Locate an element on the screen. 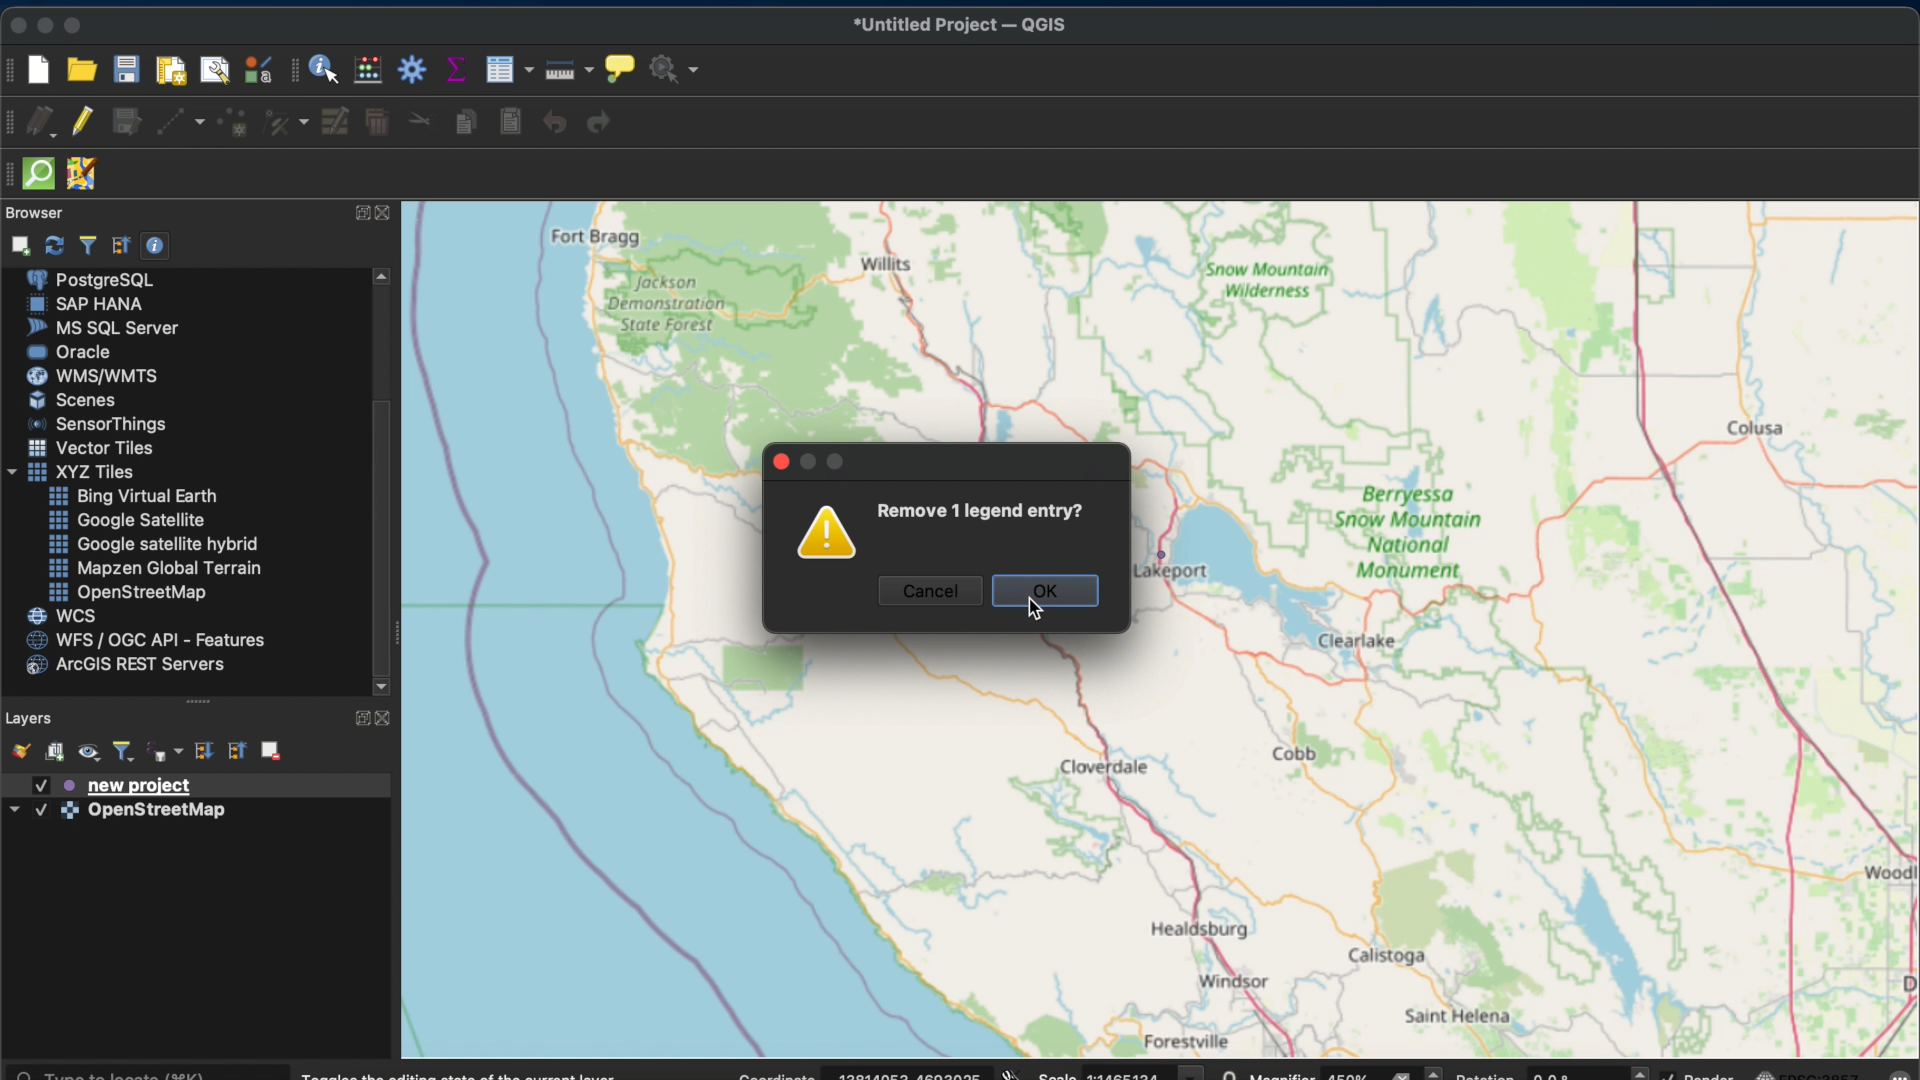 Image resolution: width=1920 pixels, height=1080 pixels. MS sql server is located at coordinates (101, 327).